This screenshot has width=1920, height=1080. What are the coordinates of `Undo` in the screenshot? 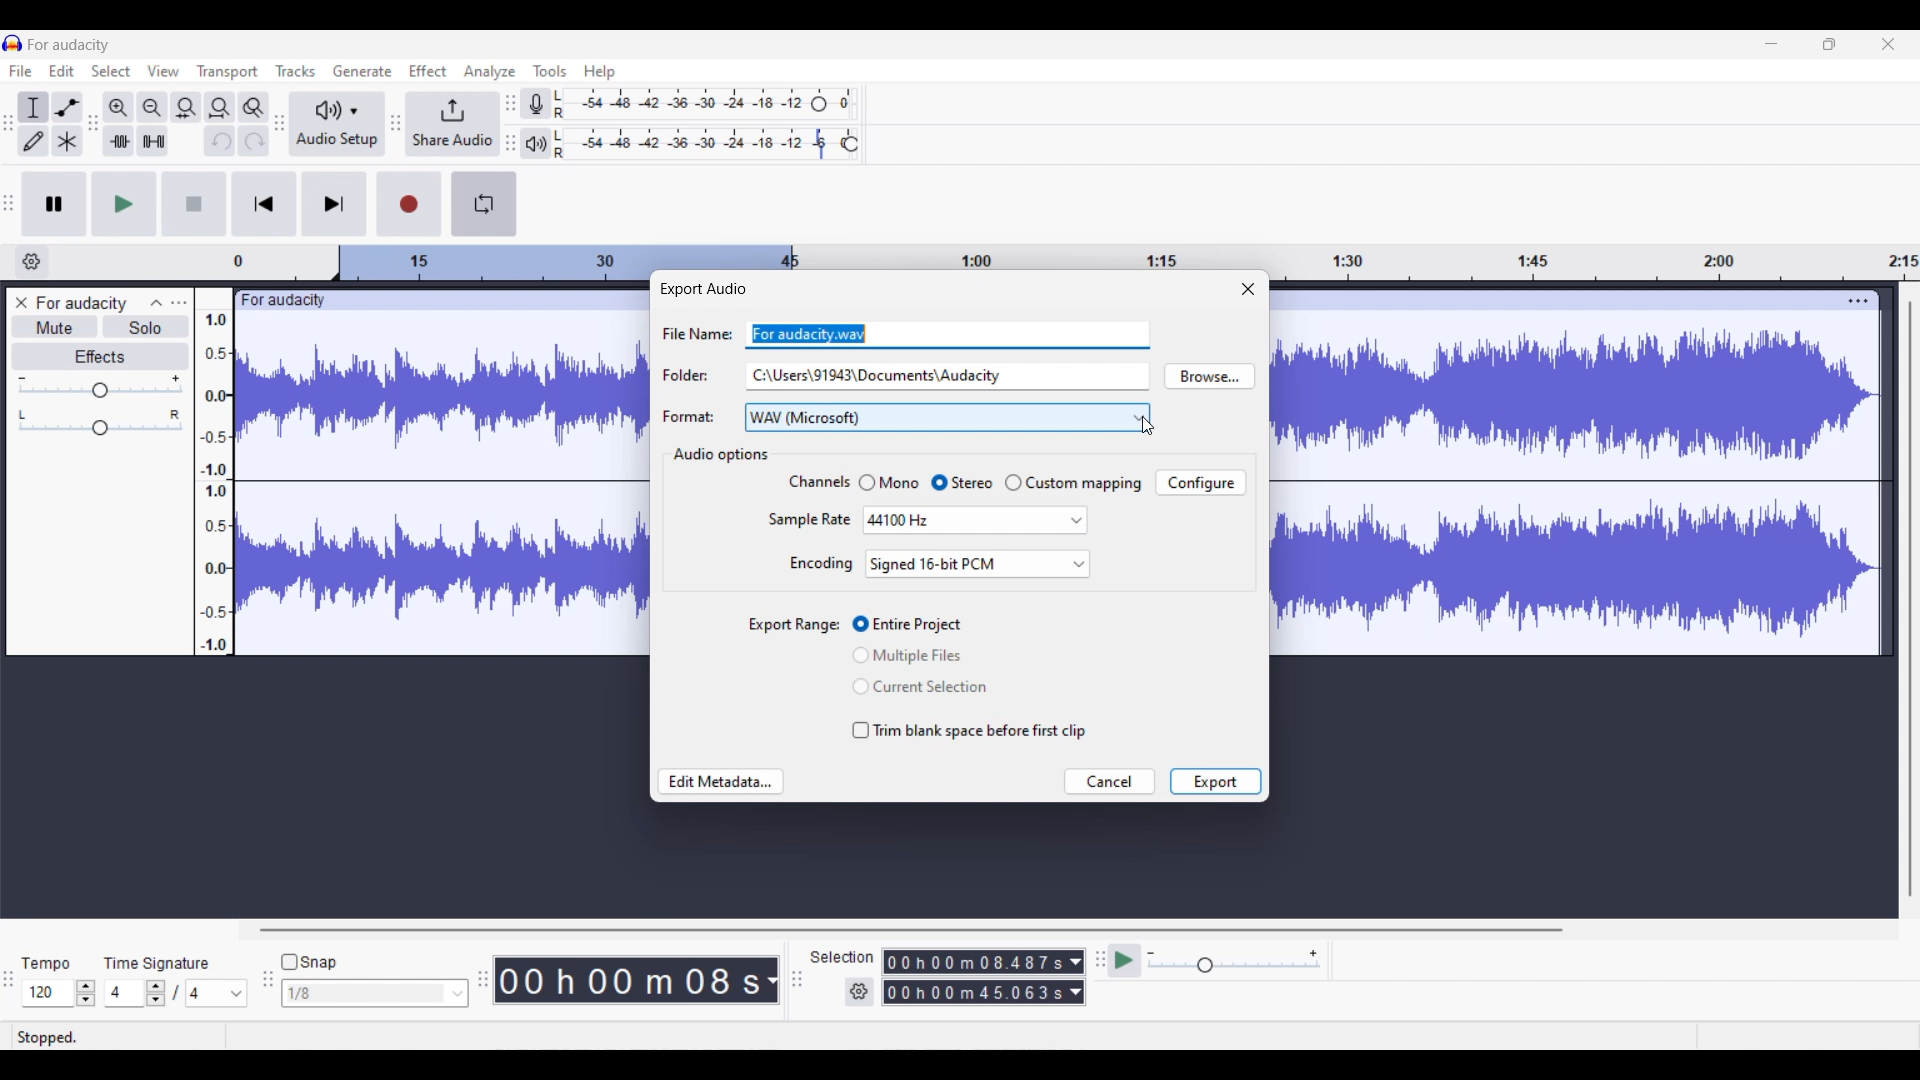 It's located at (220, 141).